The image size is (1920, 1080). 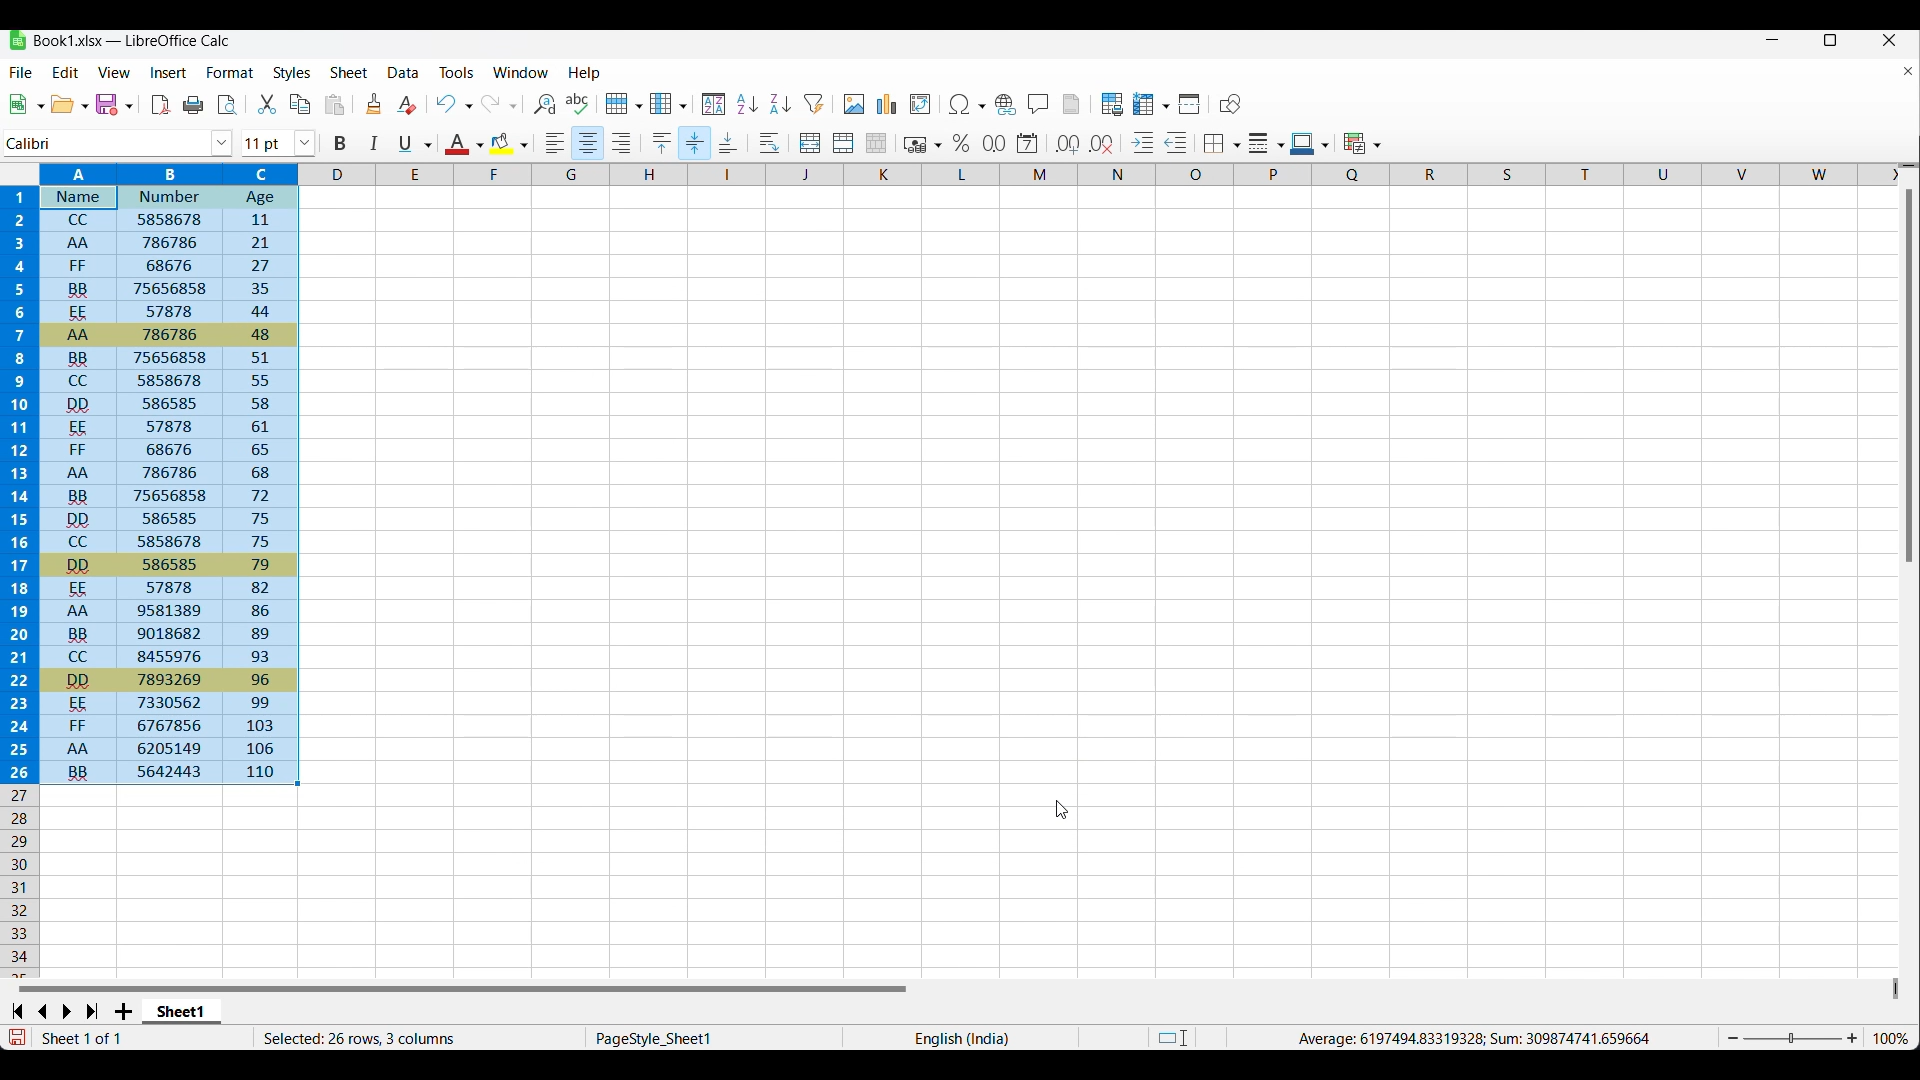 I want to click on Save options, so click(x=114, y=104).